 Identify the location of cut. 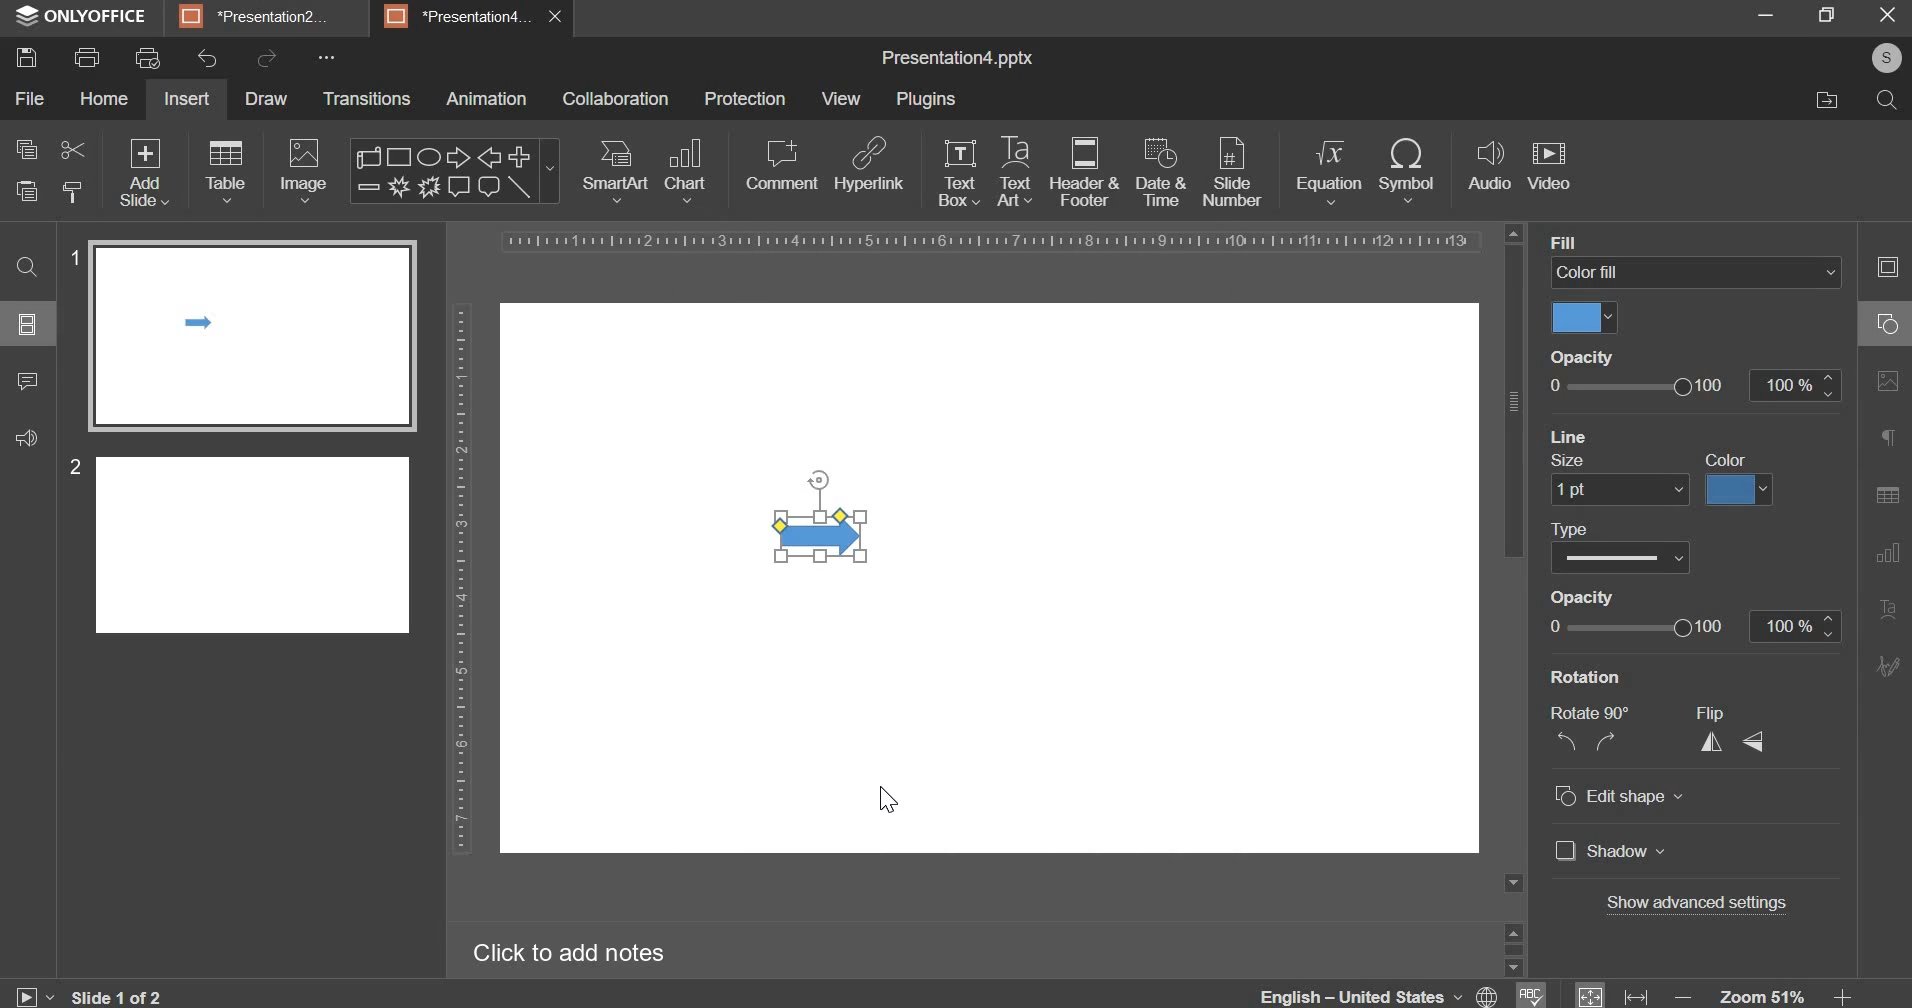
(69, 148).